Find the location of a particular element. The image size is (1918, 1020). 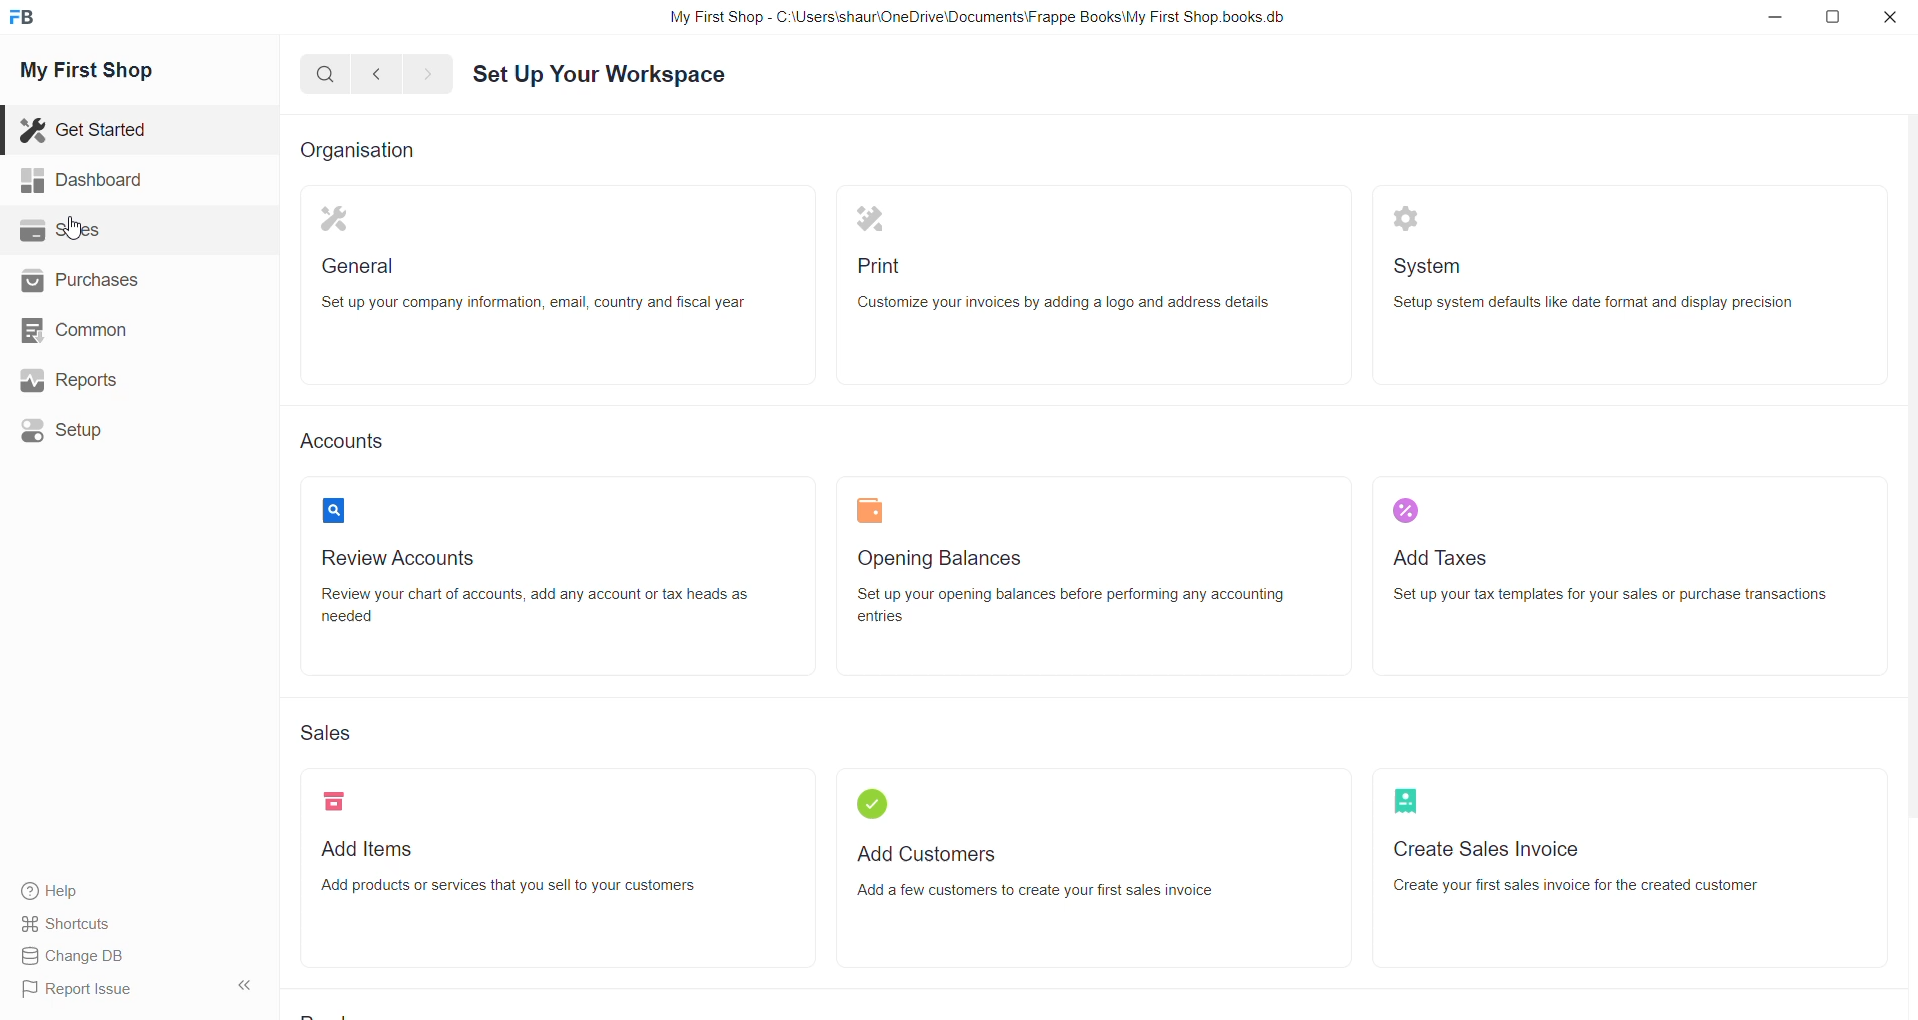

Setup is located at coordinates (67, 433).